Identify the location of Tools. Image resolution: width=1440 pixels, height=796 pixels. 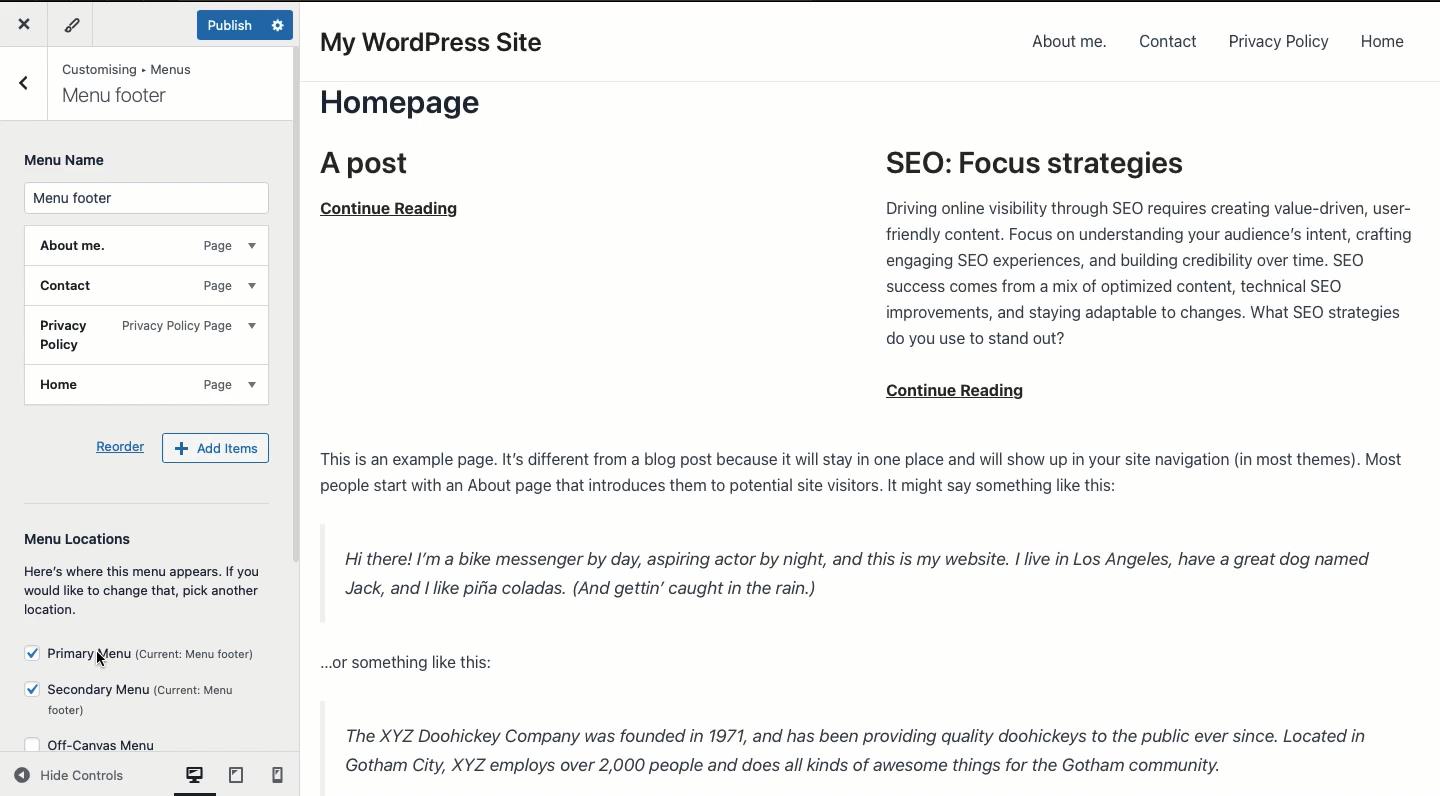
(74, 27).